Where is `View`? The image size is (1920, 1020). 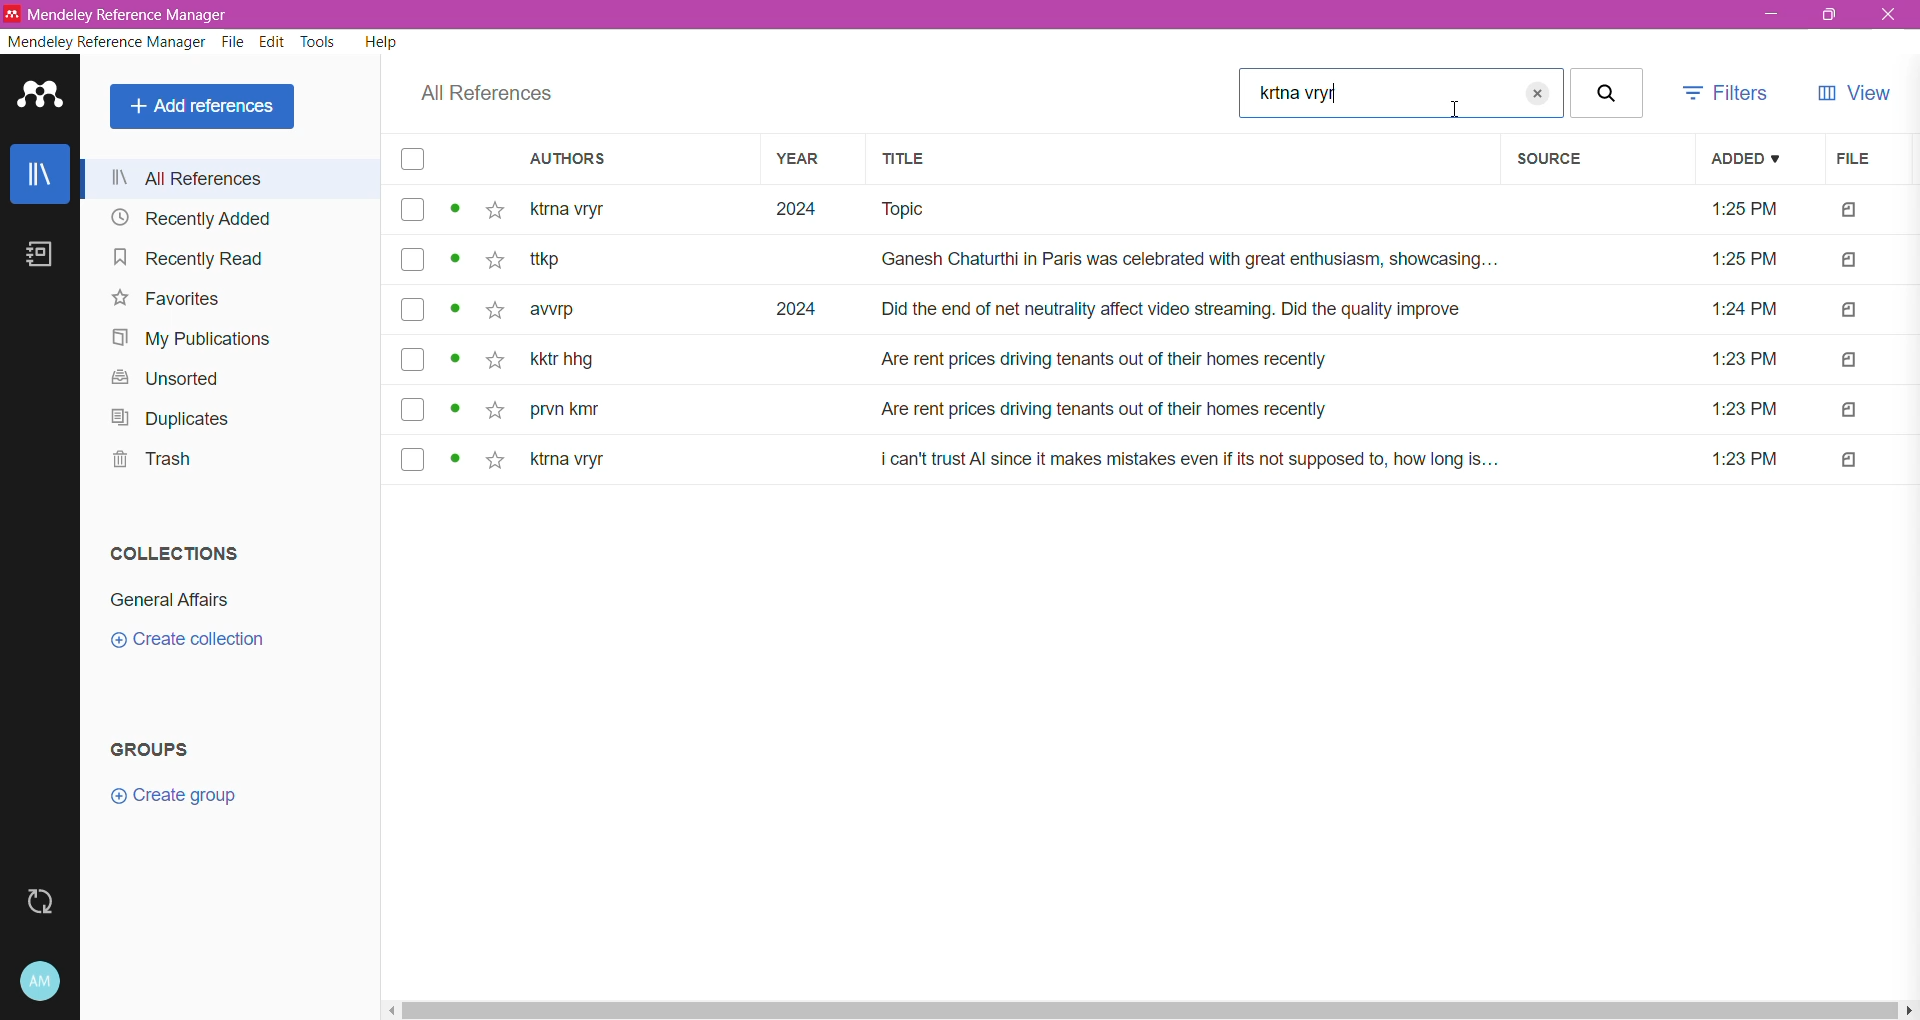
View is located at coordinates (1857, 92).